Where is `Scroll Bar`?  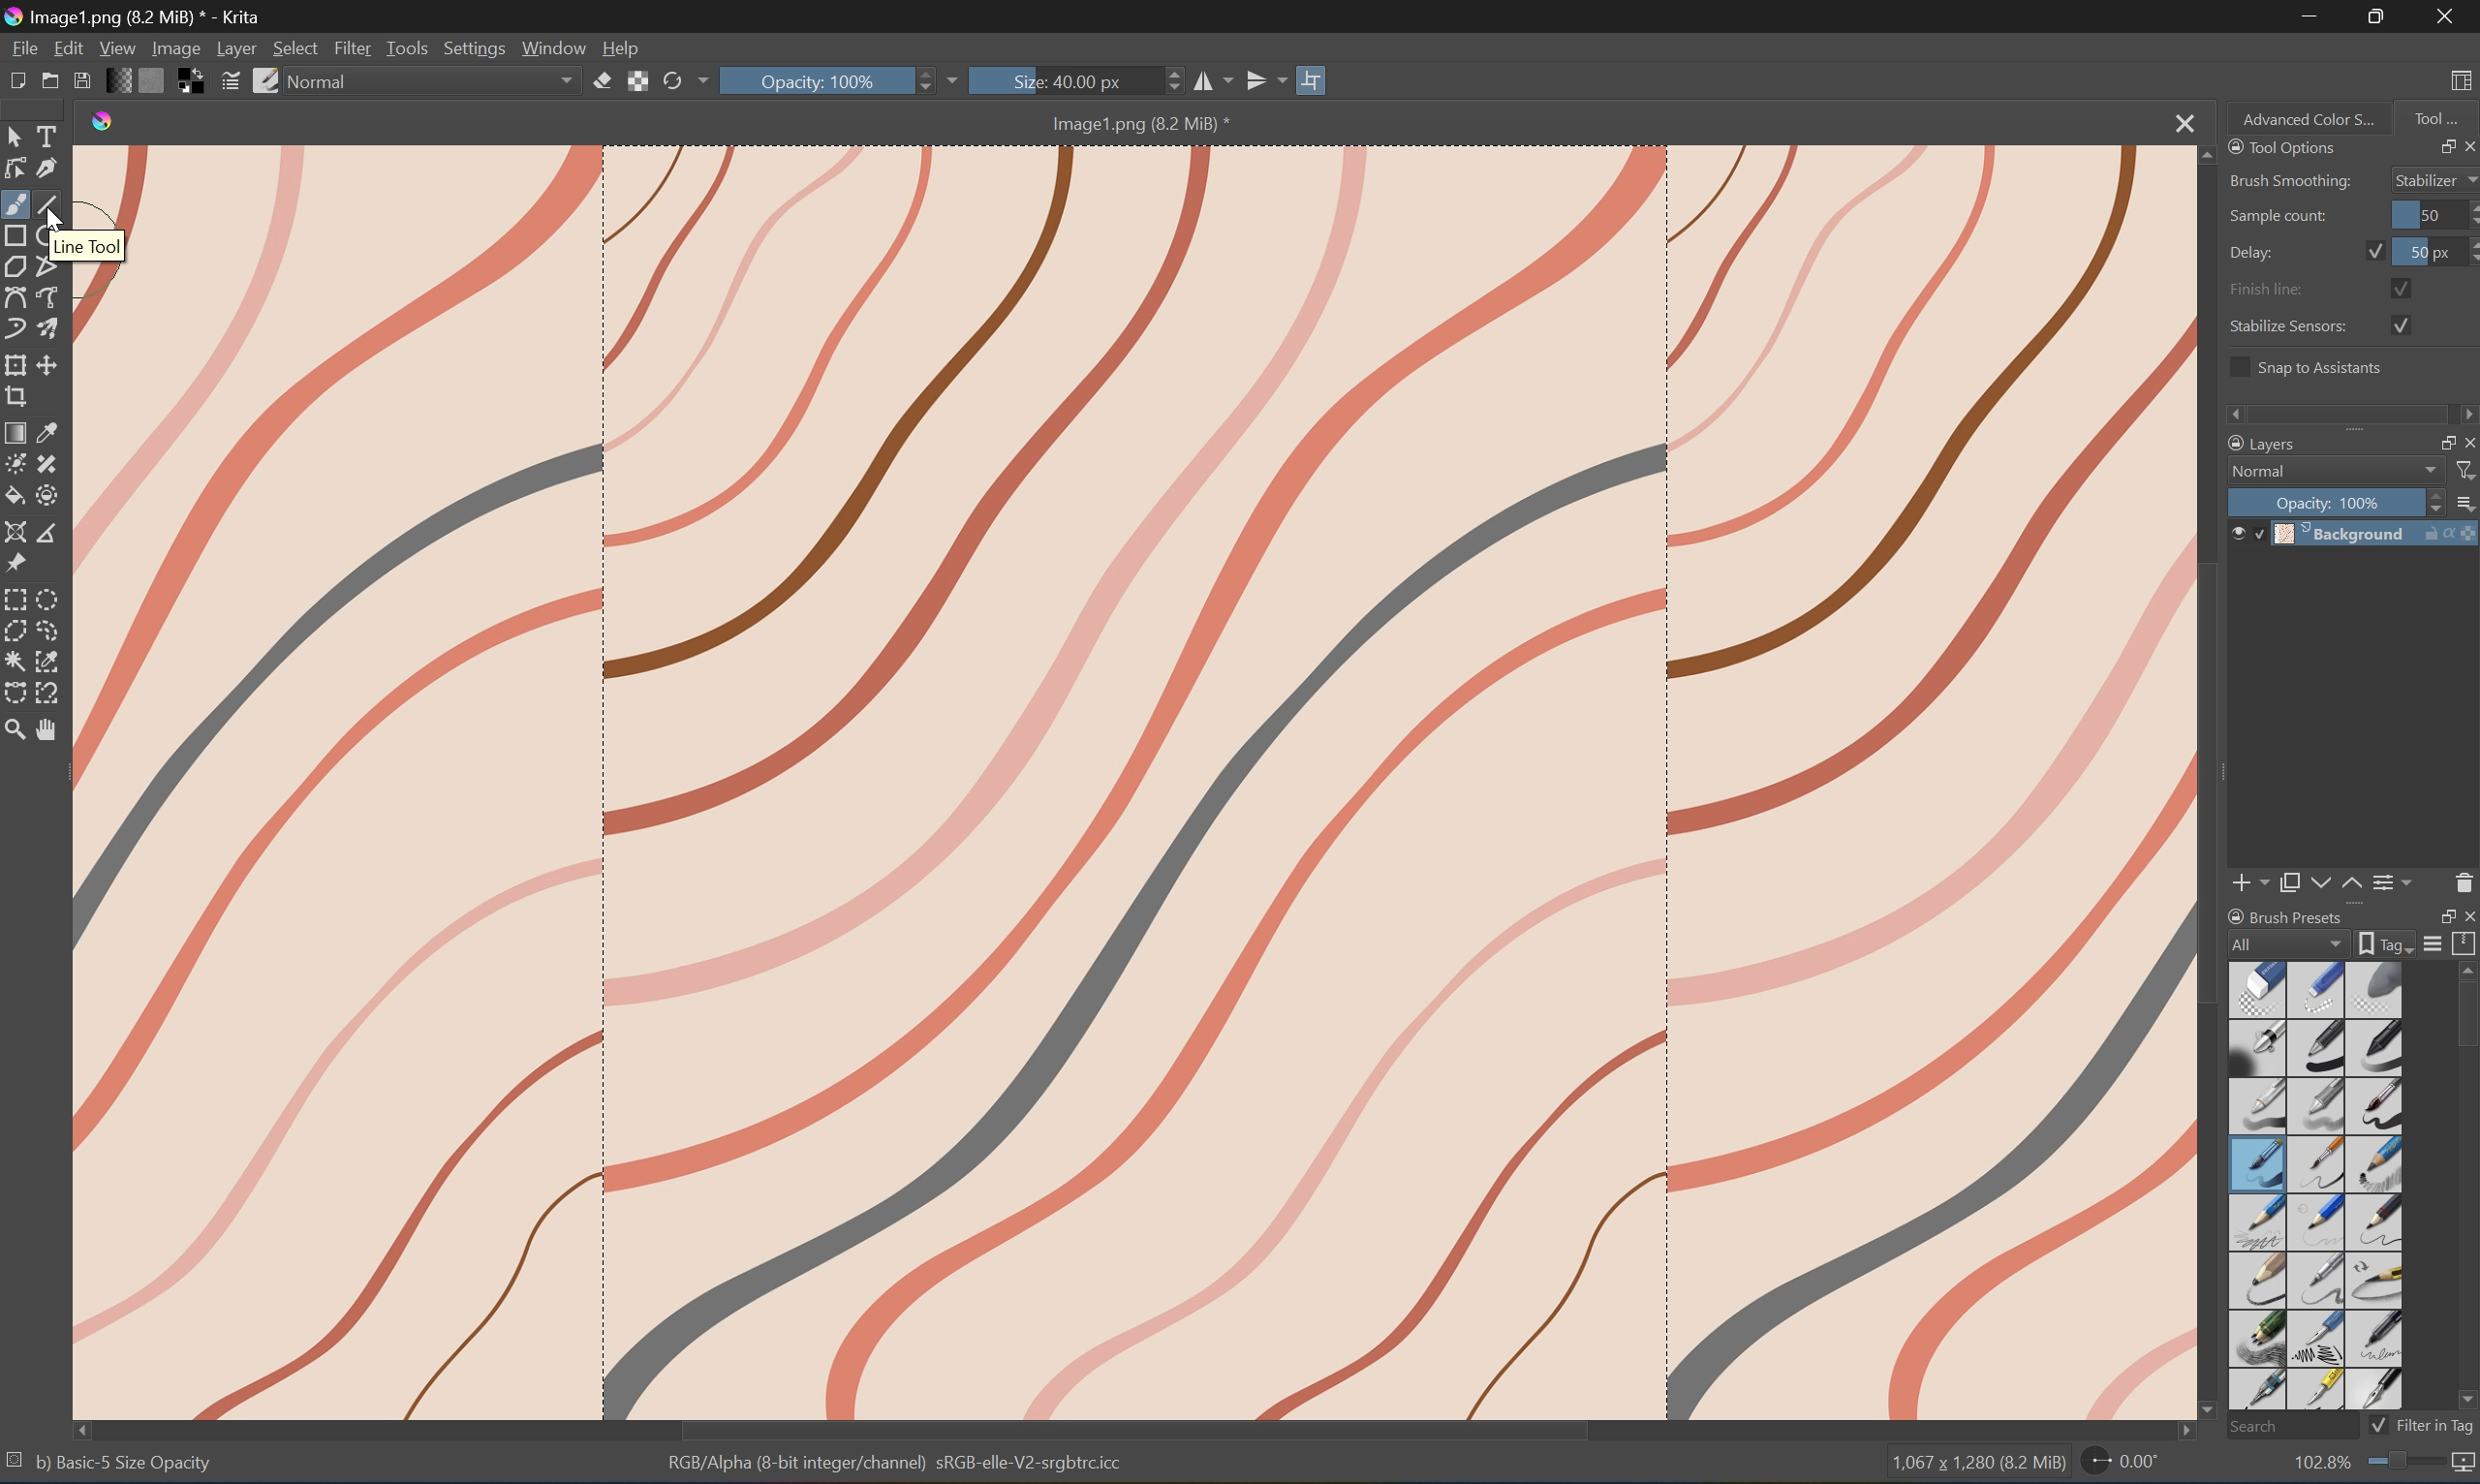 Scroll Bar is located at coordinates (1135, 1429).